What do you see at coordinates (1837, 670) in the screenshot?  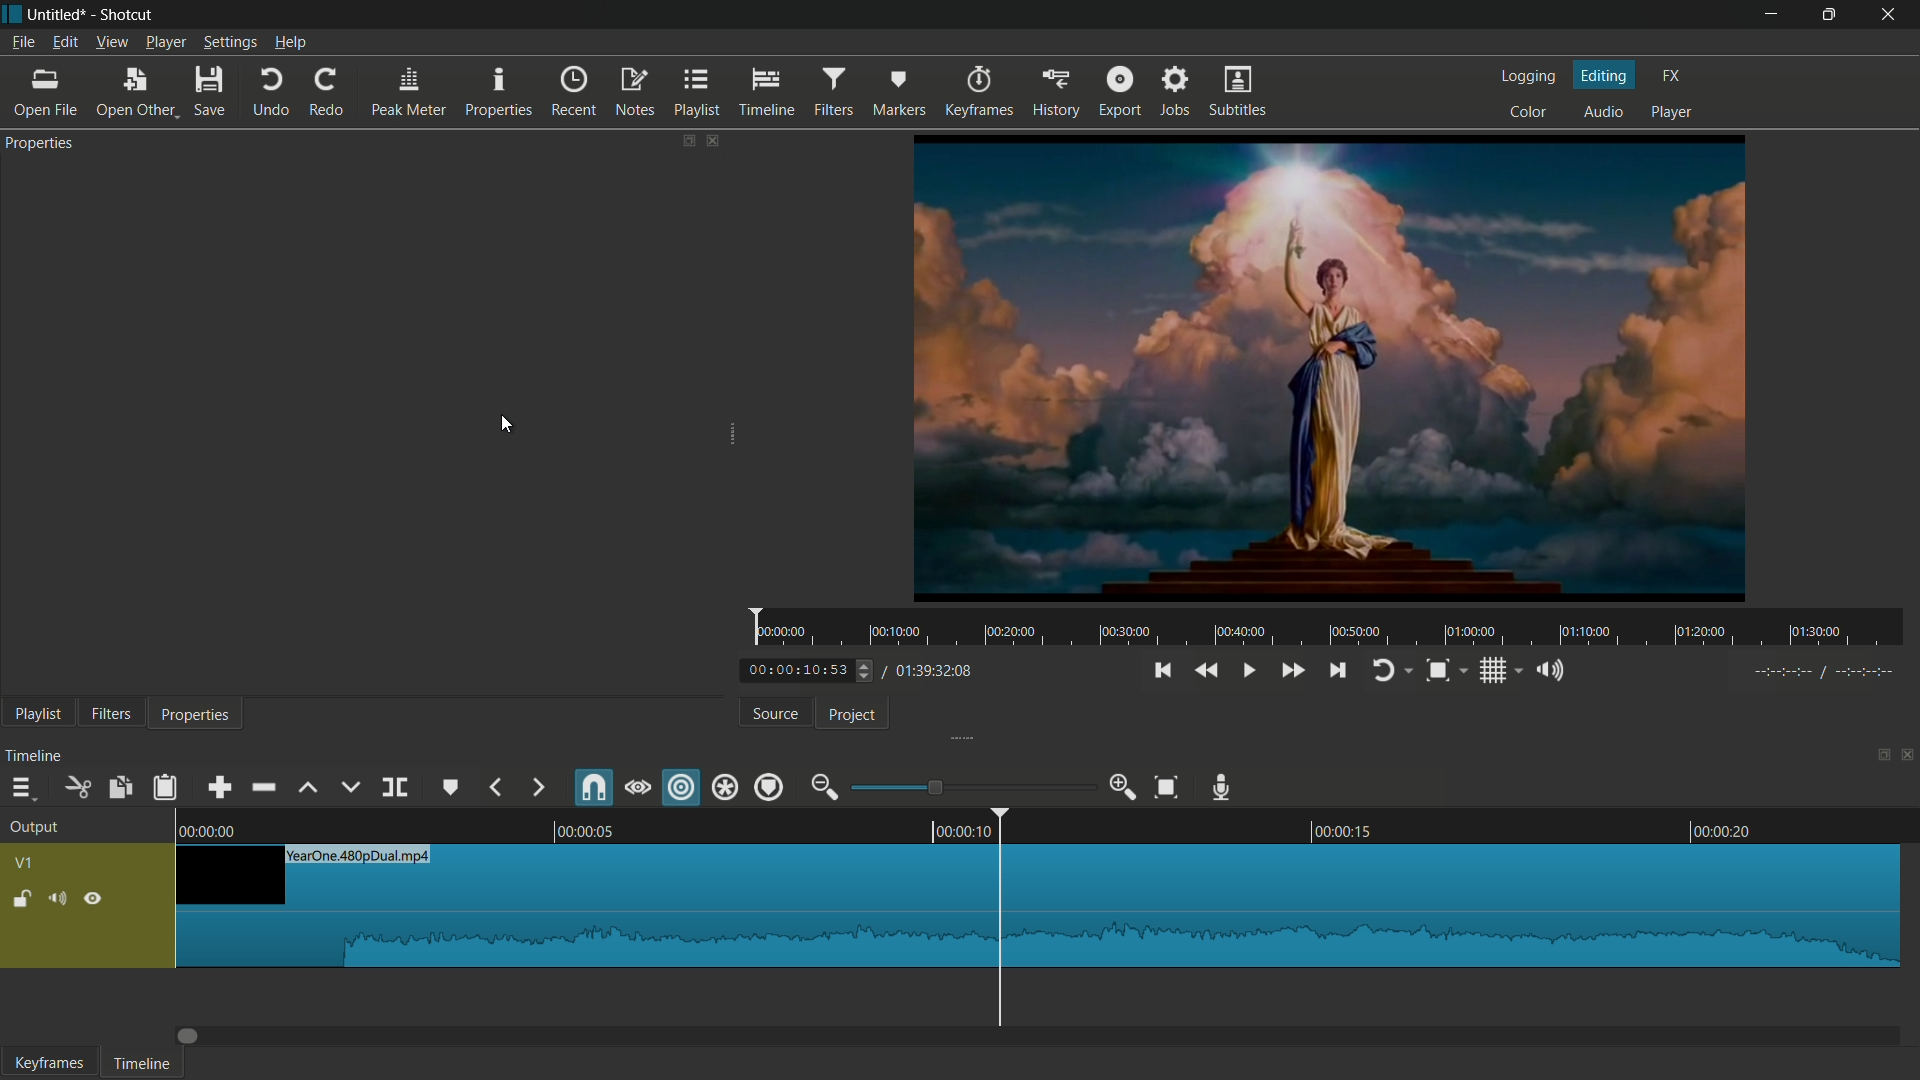 I see `-----//` at bounding box center [1837, 670].